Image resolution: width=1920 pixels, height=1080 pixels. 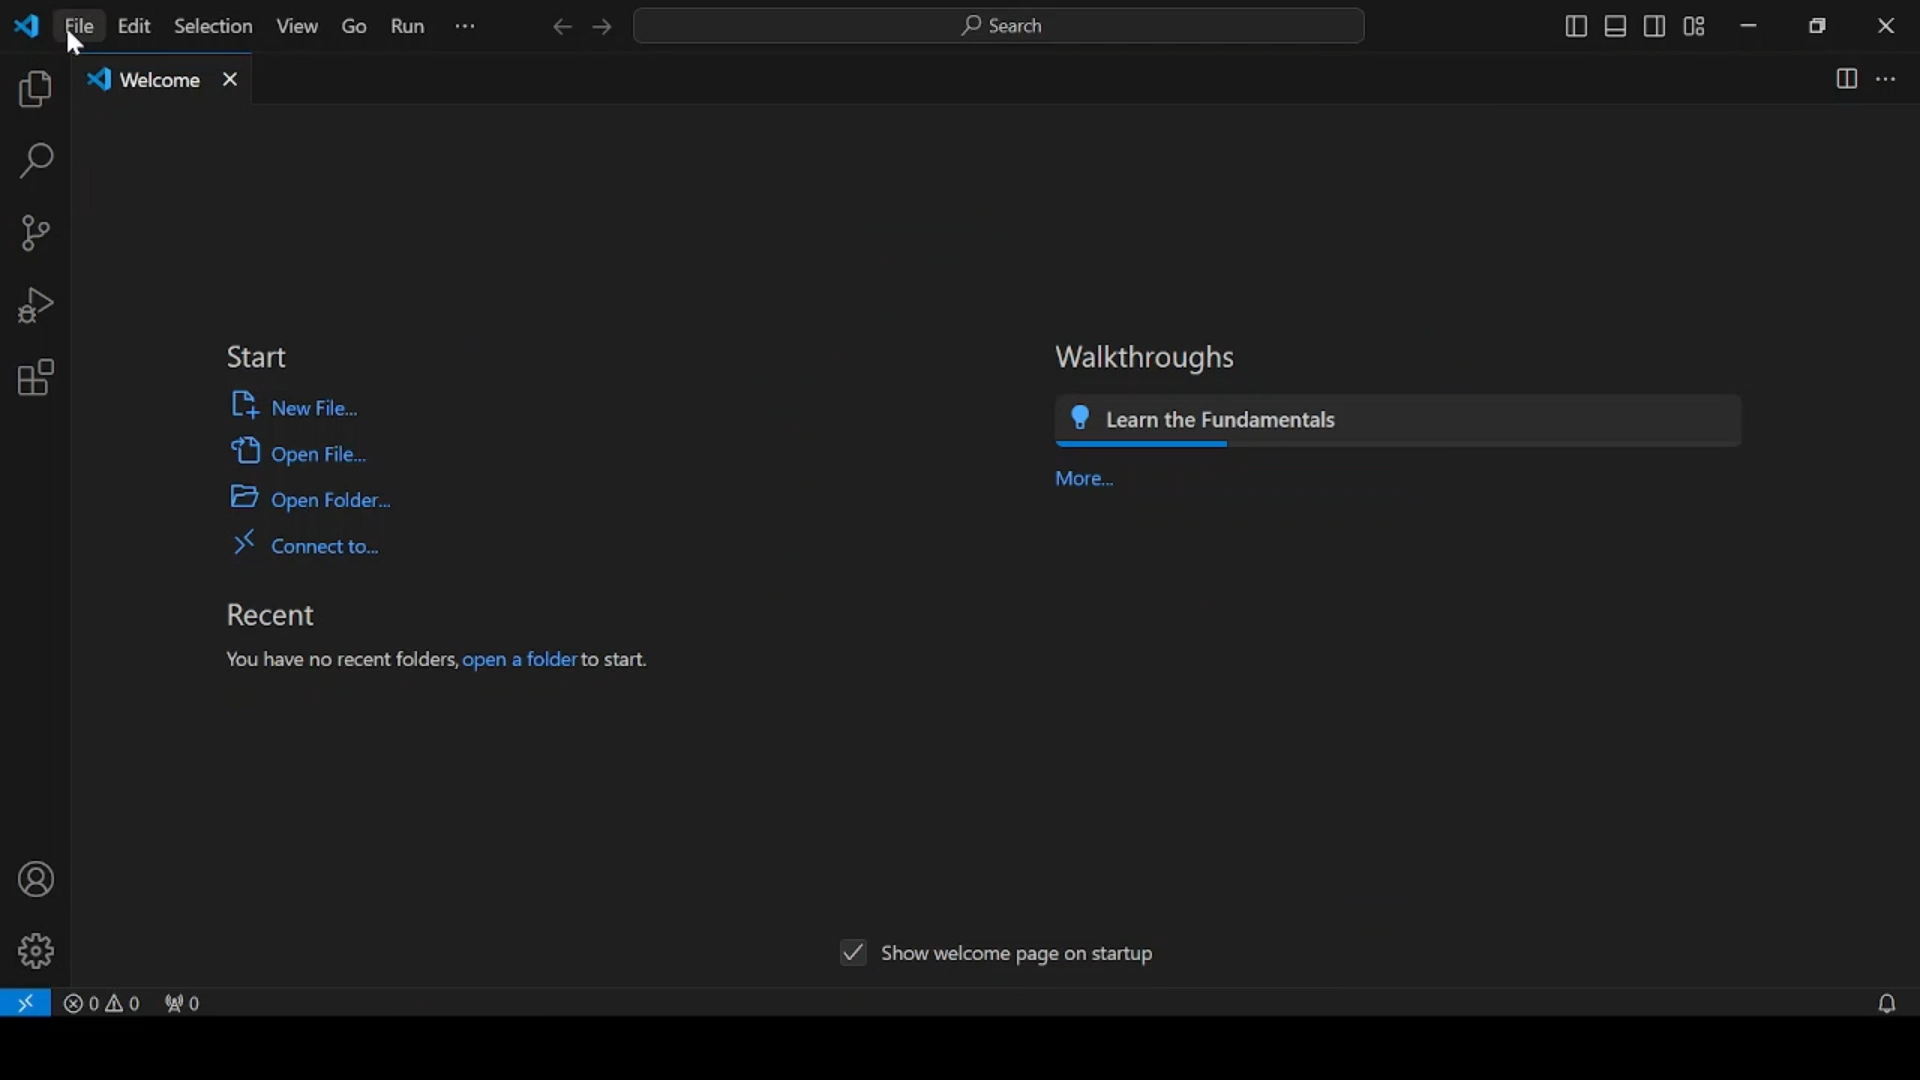 What do you see at coordinates (36, 304) in the screenshot?
I see `run and debug` at bounding box center [36, 304].